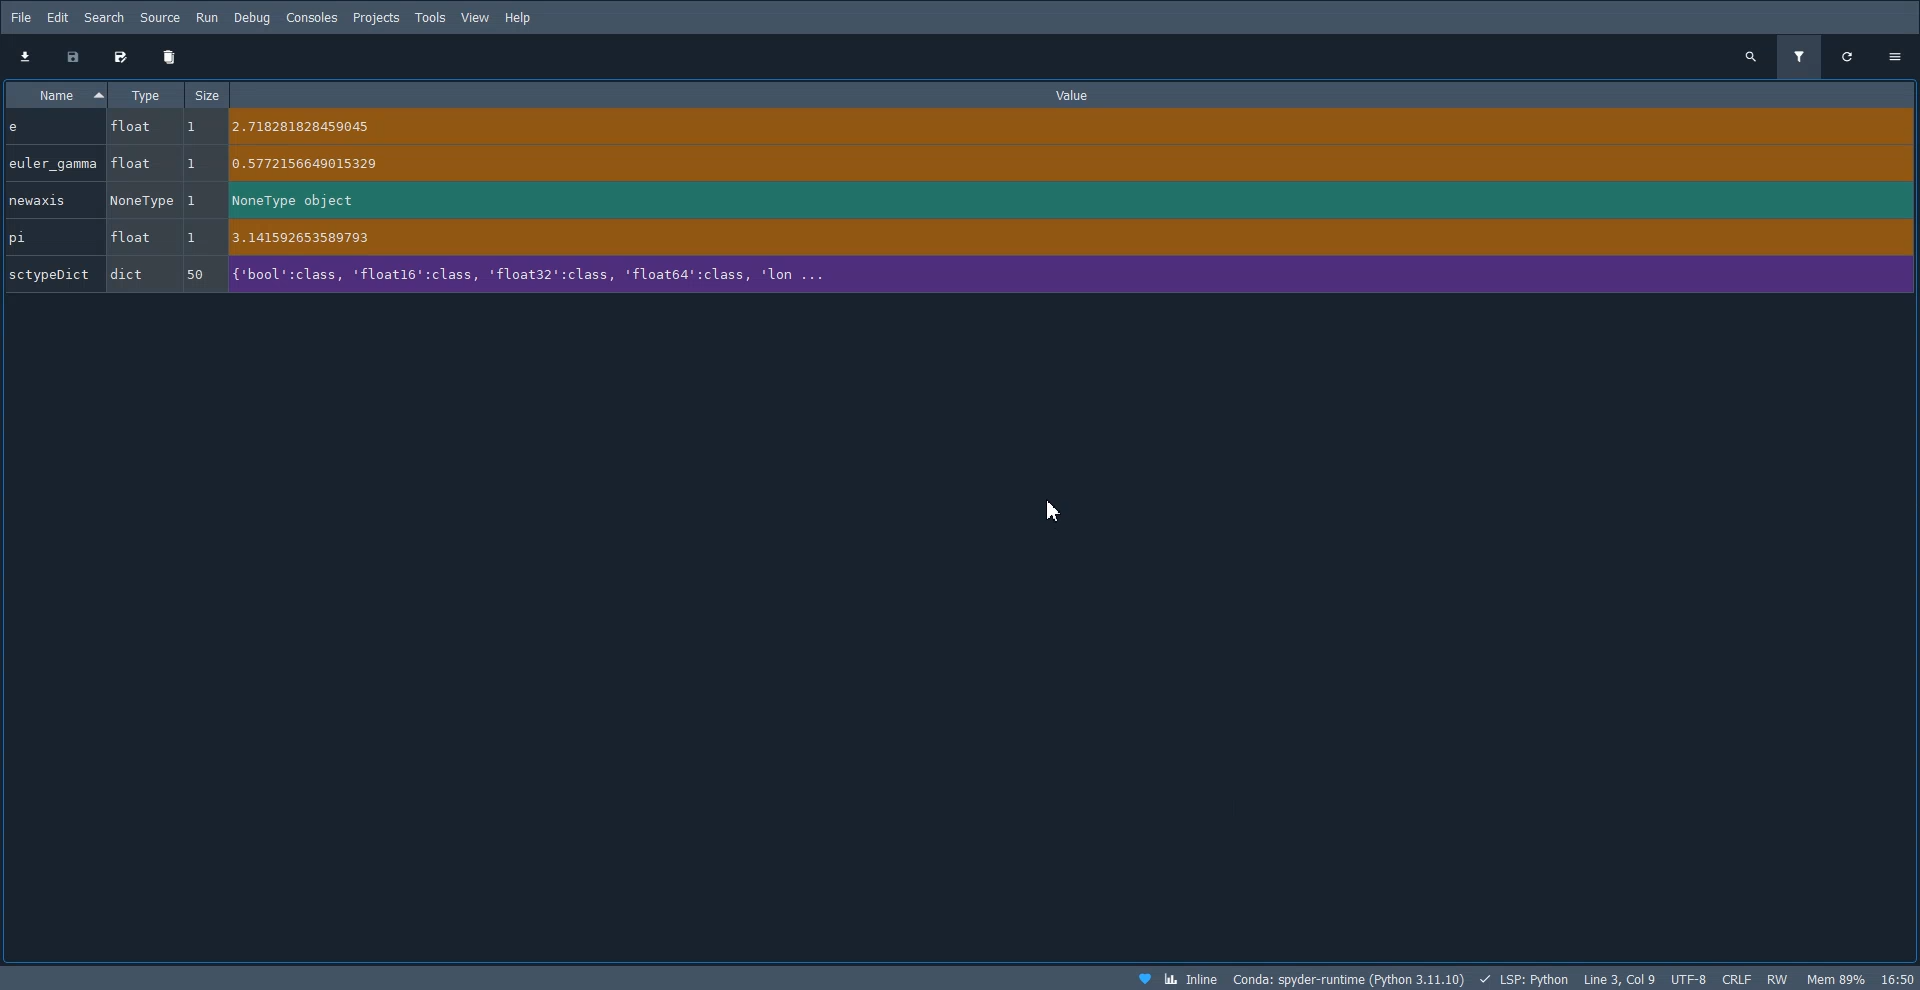  What do you see at coordinates (207, 16) in the screenshot?
I see `Run` at bounding box center [207, 16].